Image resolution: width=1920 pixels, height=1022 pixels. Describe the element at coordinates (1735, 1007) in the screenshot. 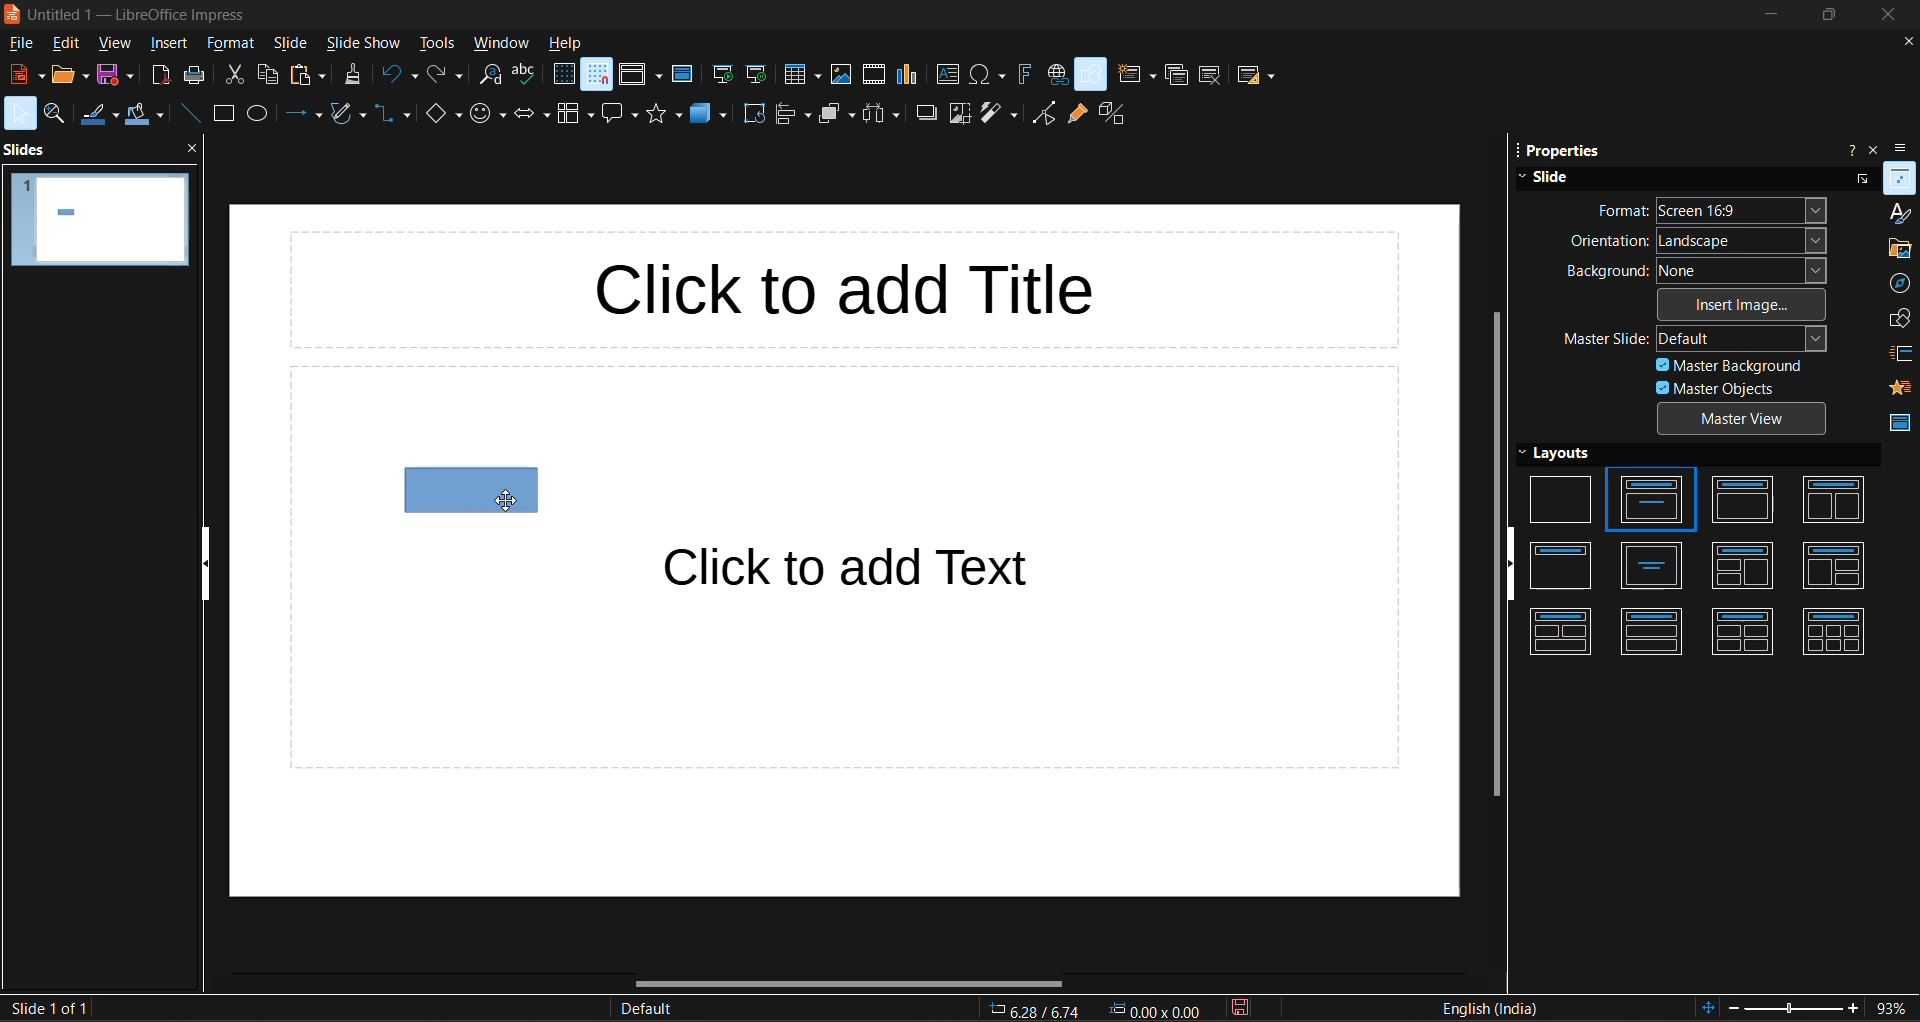

I see `zoom out` at that location.